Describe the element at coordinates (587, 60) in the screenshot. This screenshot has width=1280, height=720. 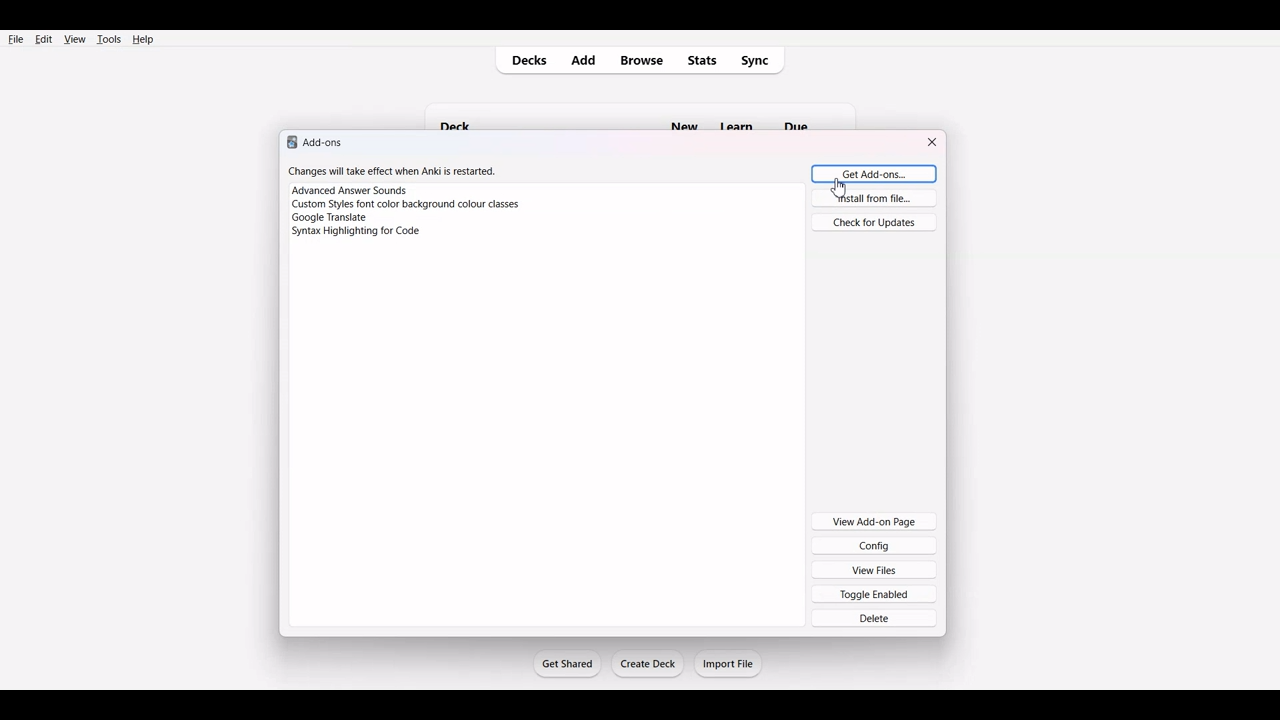
I see `Add` at that location.